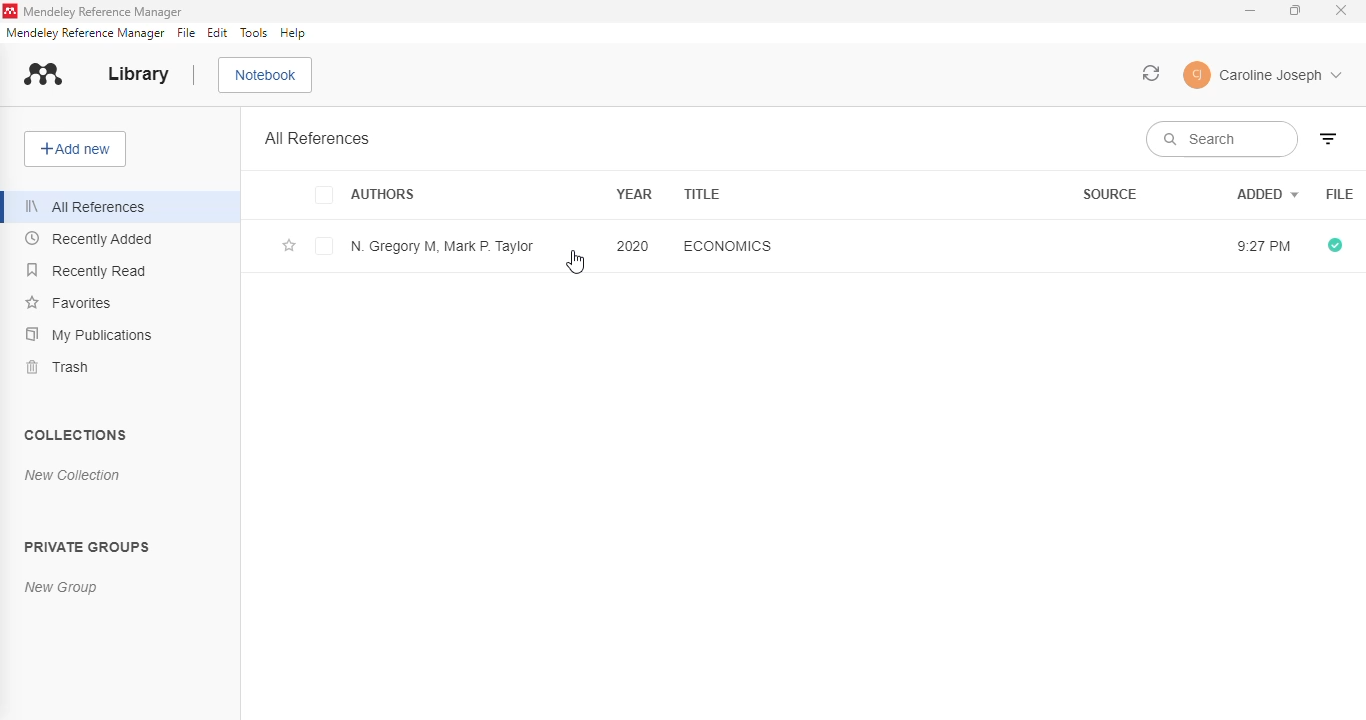  I want to click on select, so click(324, 246).